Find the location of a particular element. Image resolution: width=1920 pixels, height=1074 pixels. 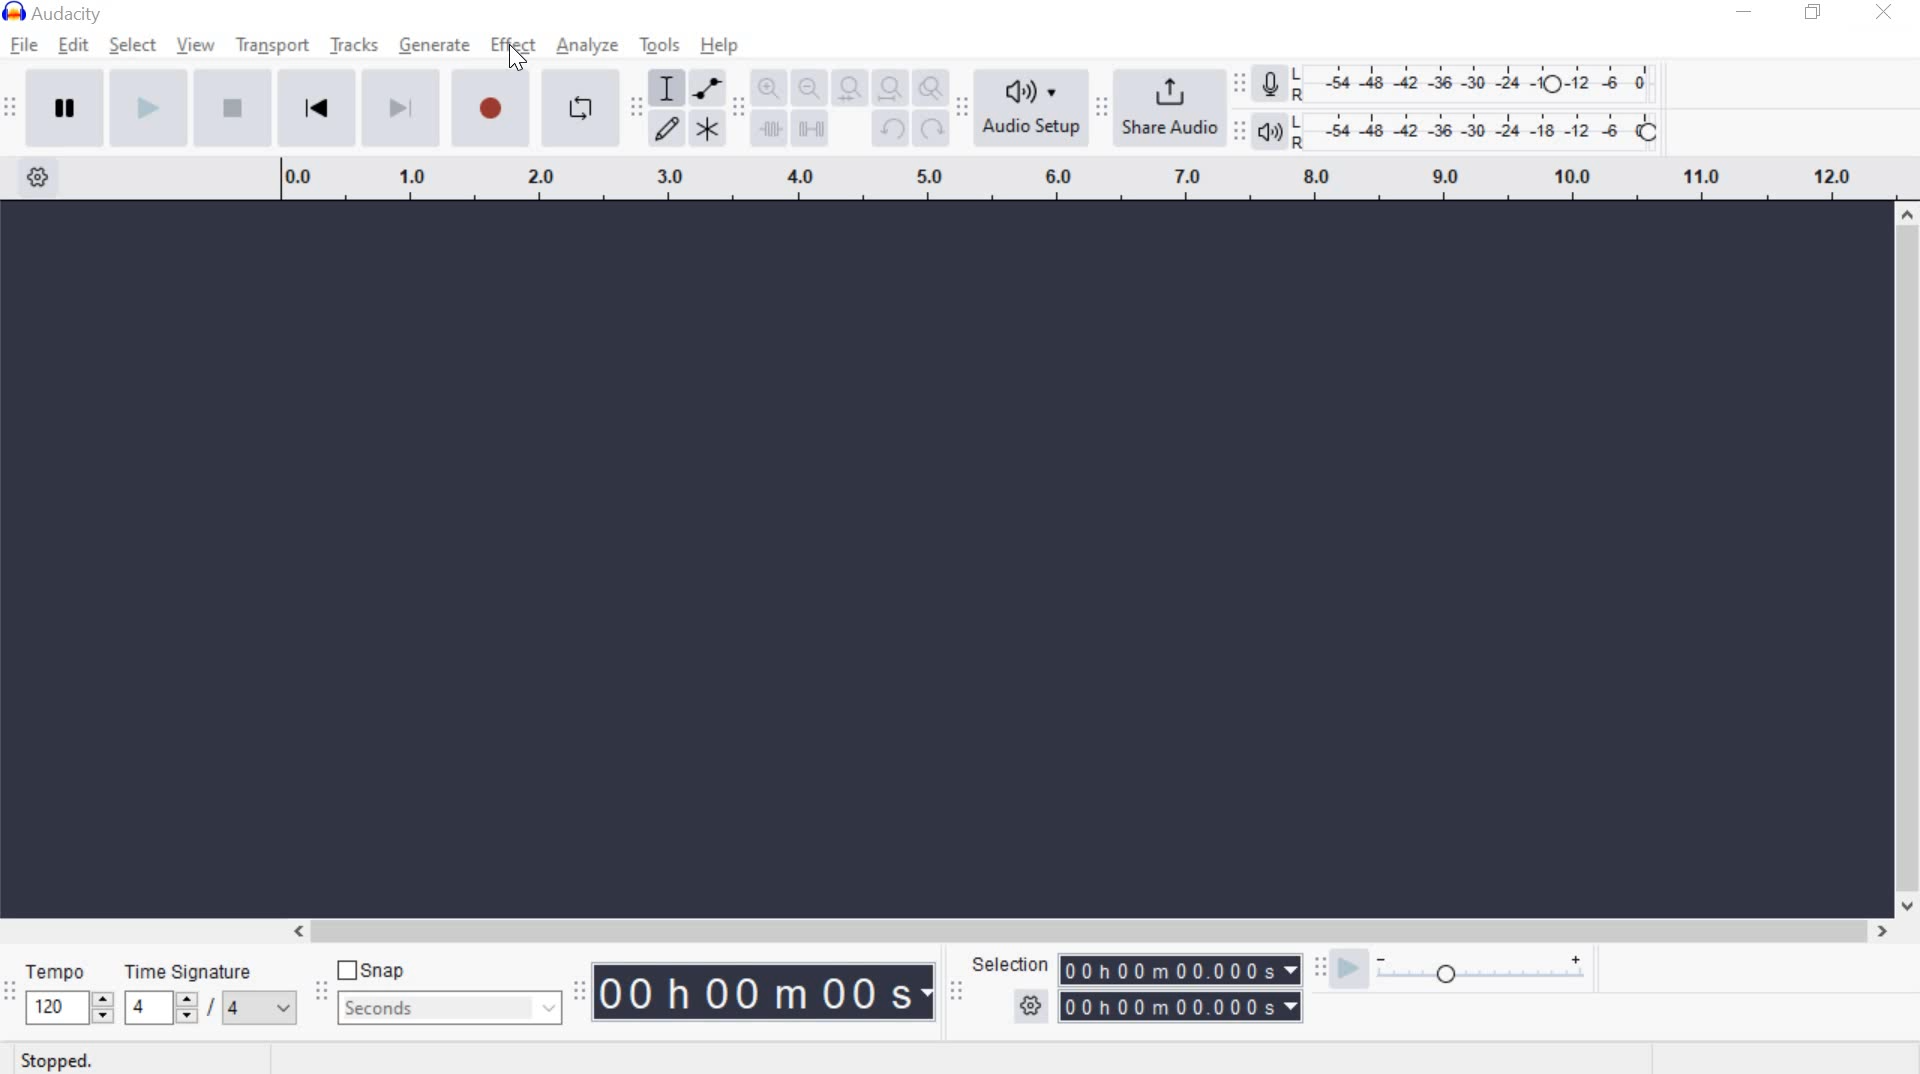

Silence audio selection is located at coordinates (816, 130).